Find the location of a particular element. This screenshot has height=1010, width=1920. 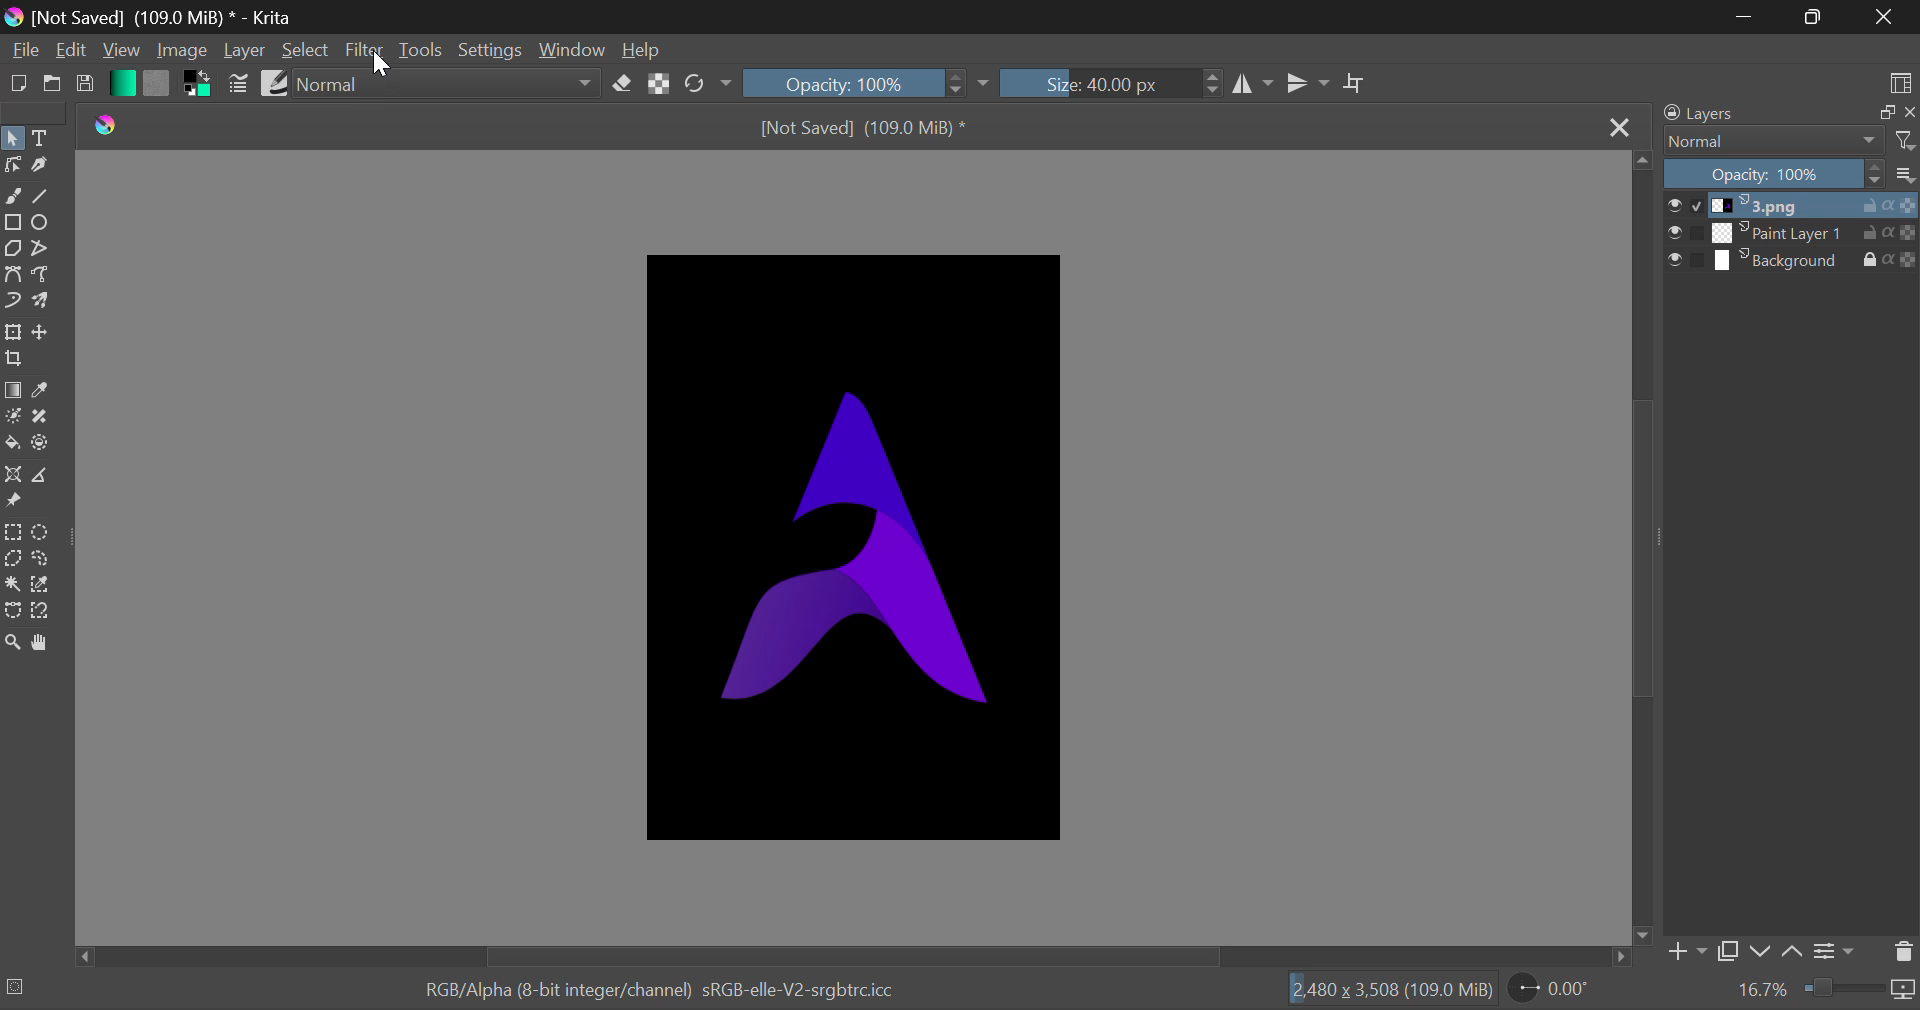

Pan is located at coordinates (48, 643).